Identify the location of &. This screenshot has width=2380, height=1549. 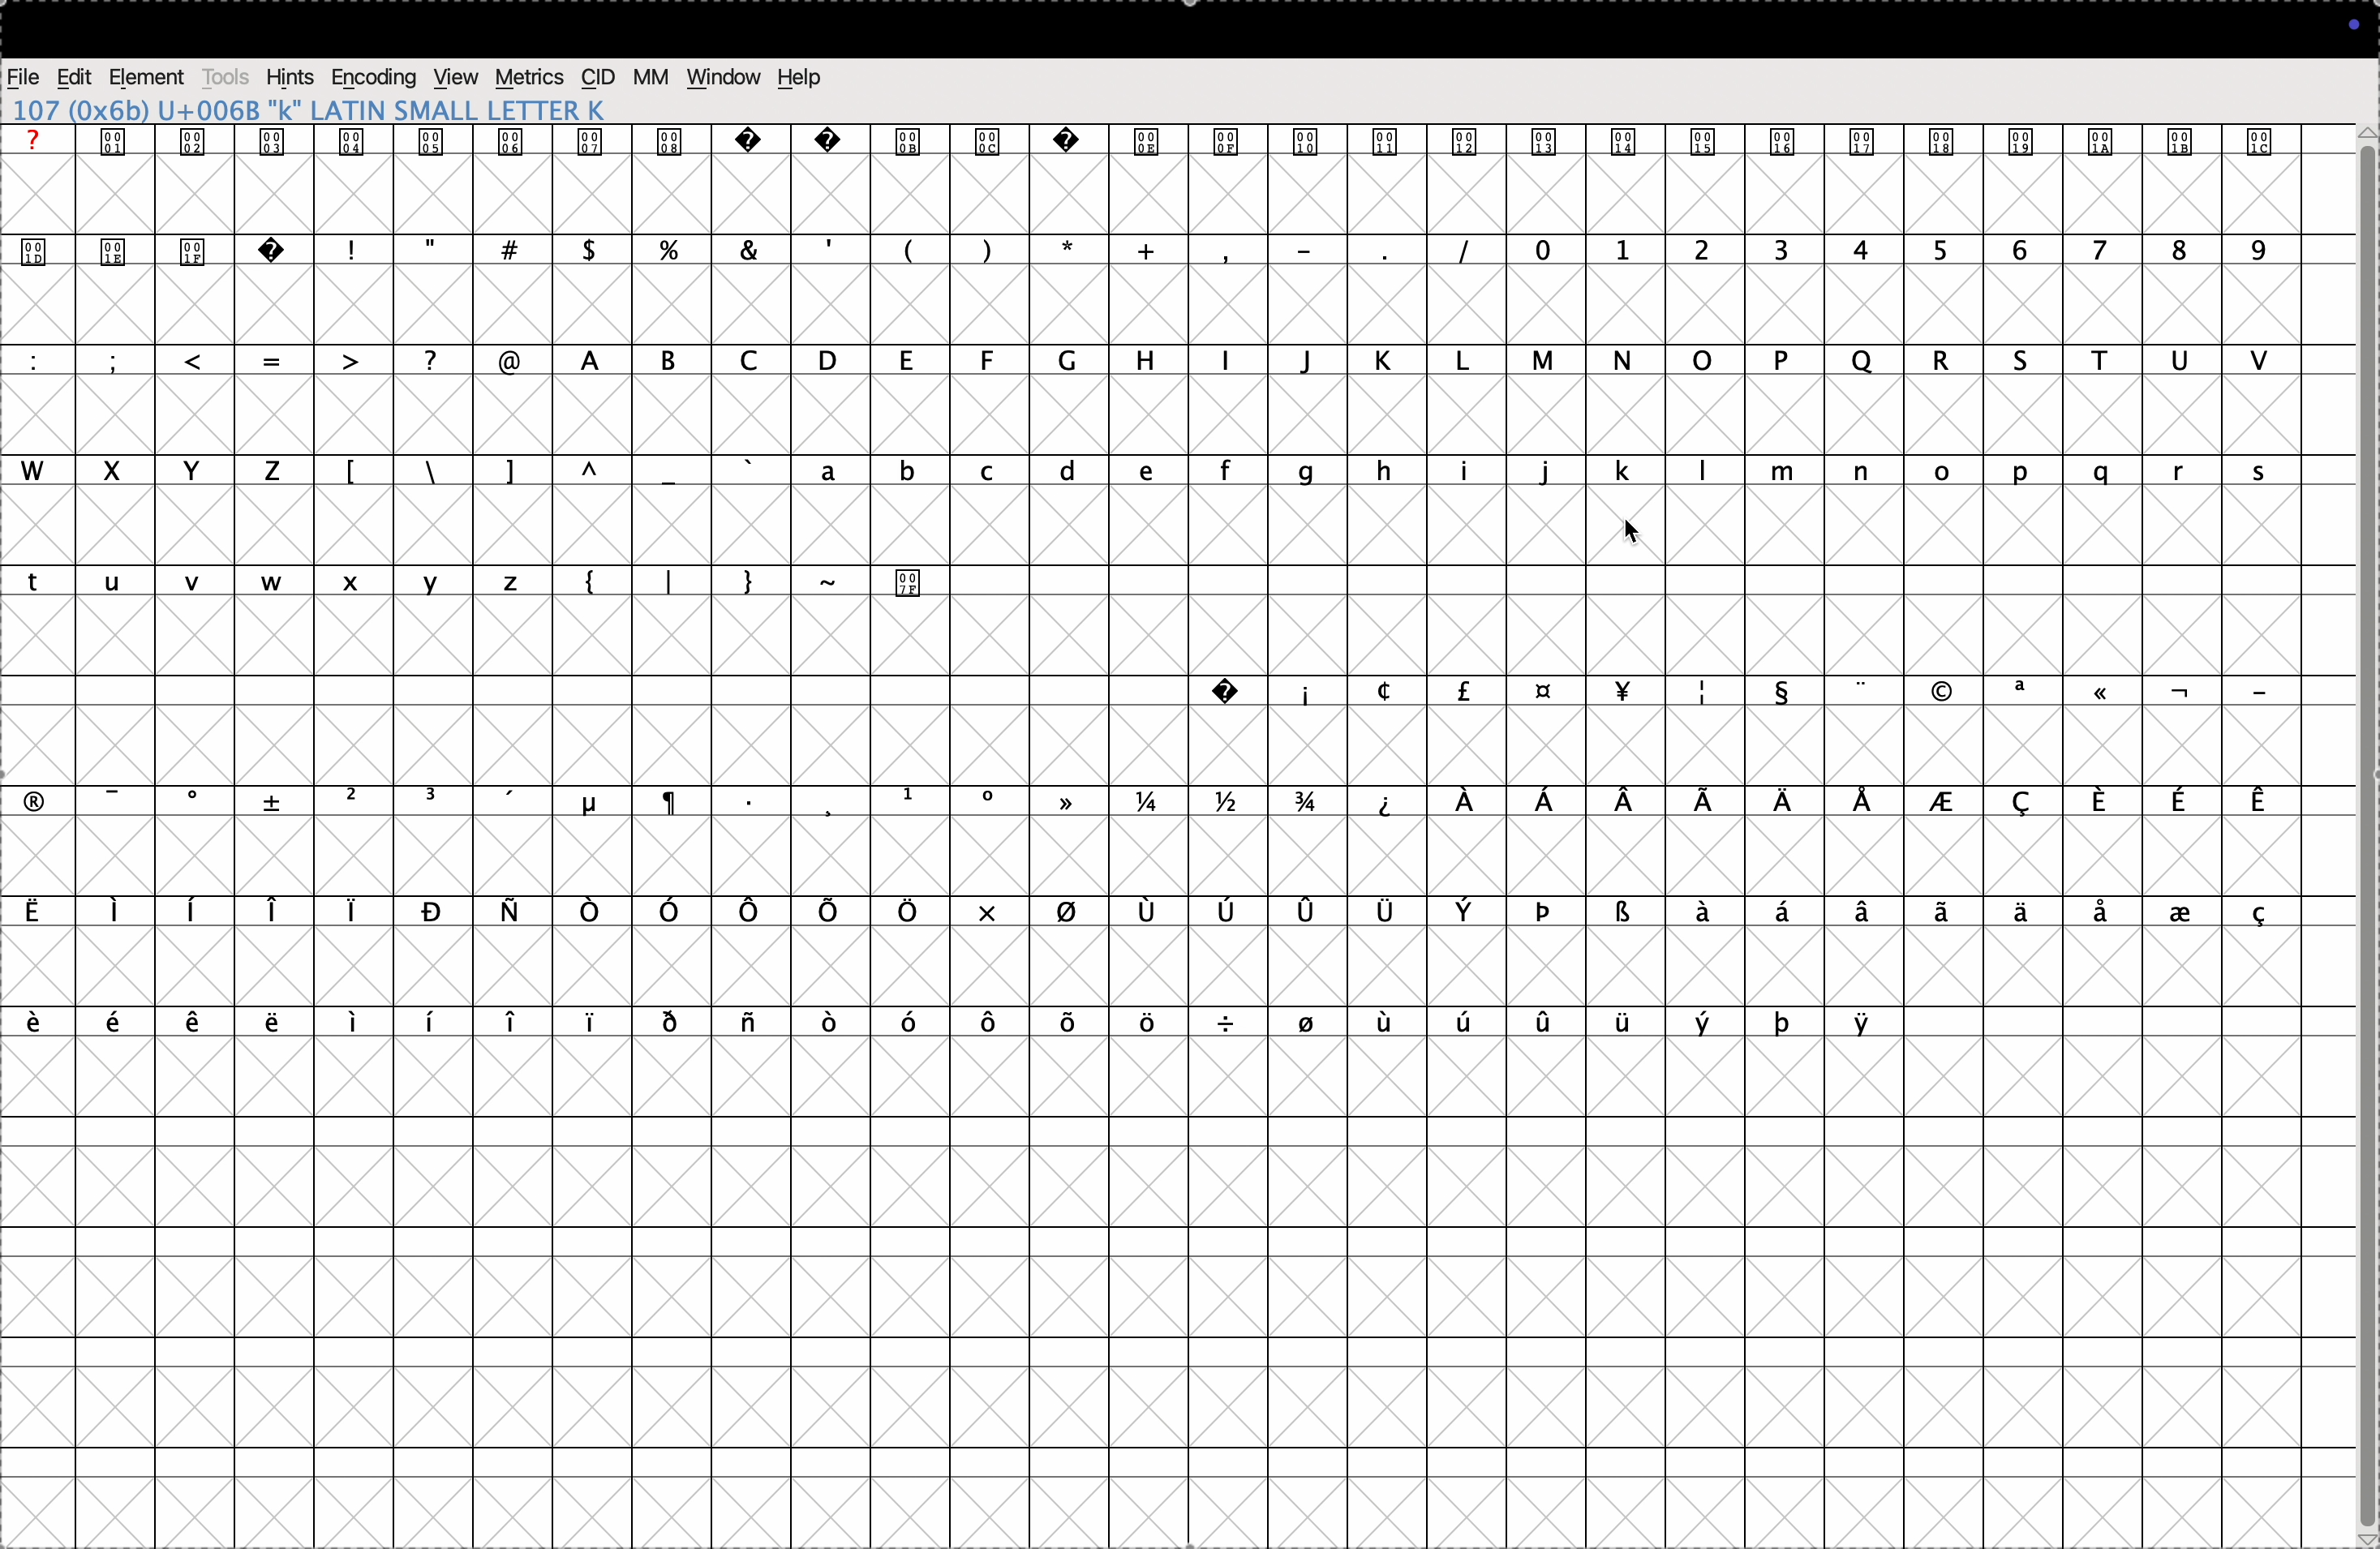
(747, 247).